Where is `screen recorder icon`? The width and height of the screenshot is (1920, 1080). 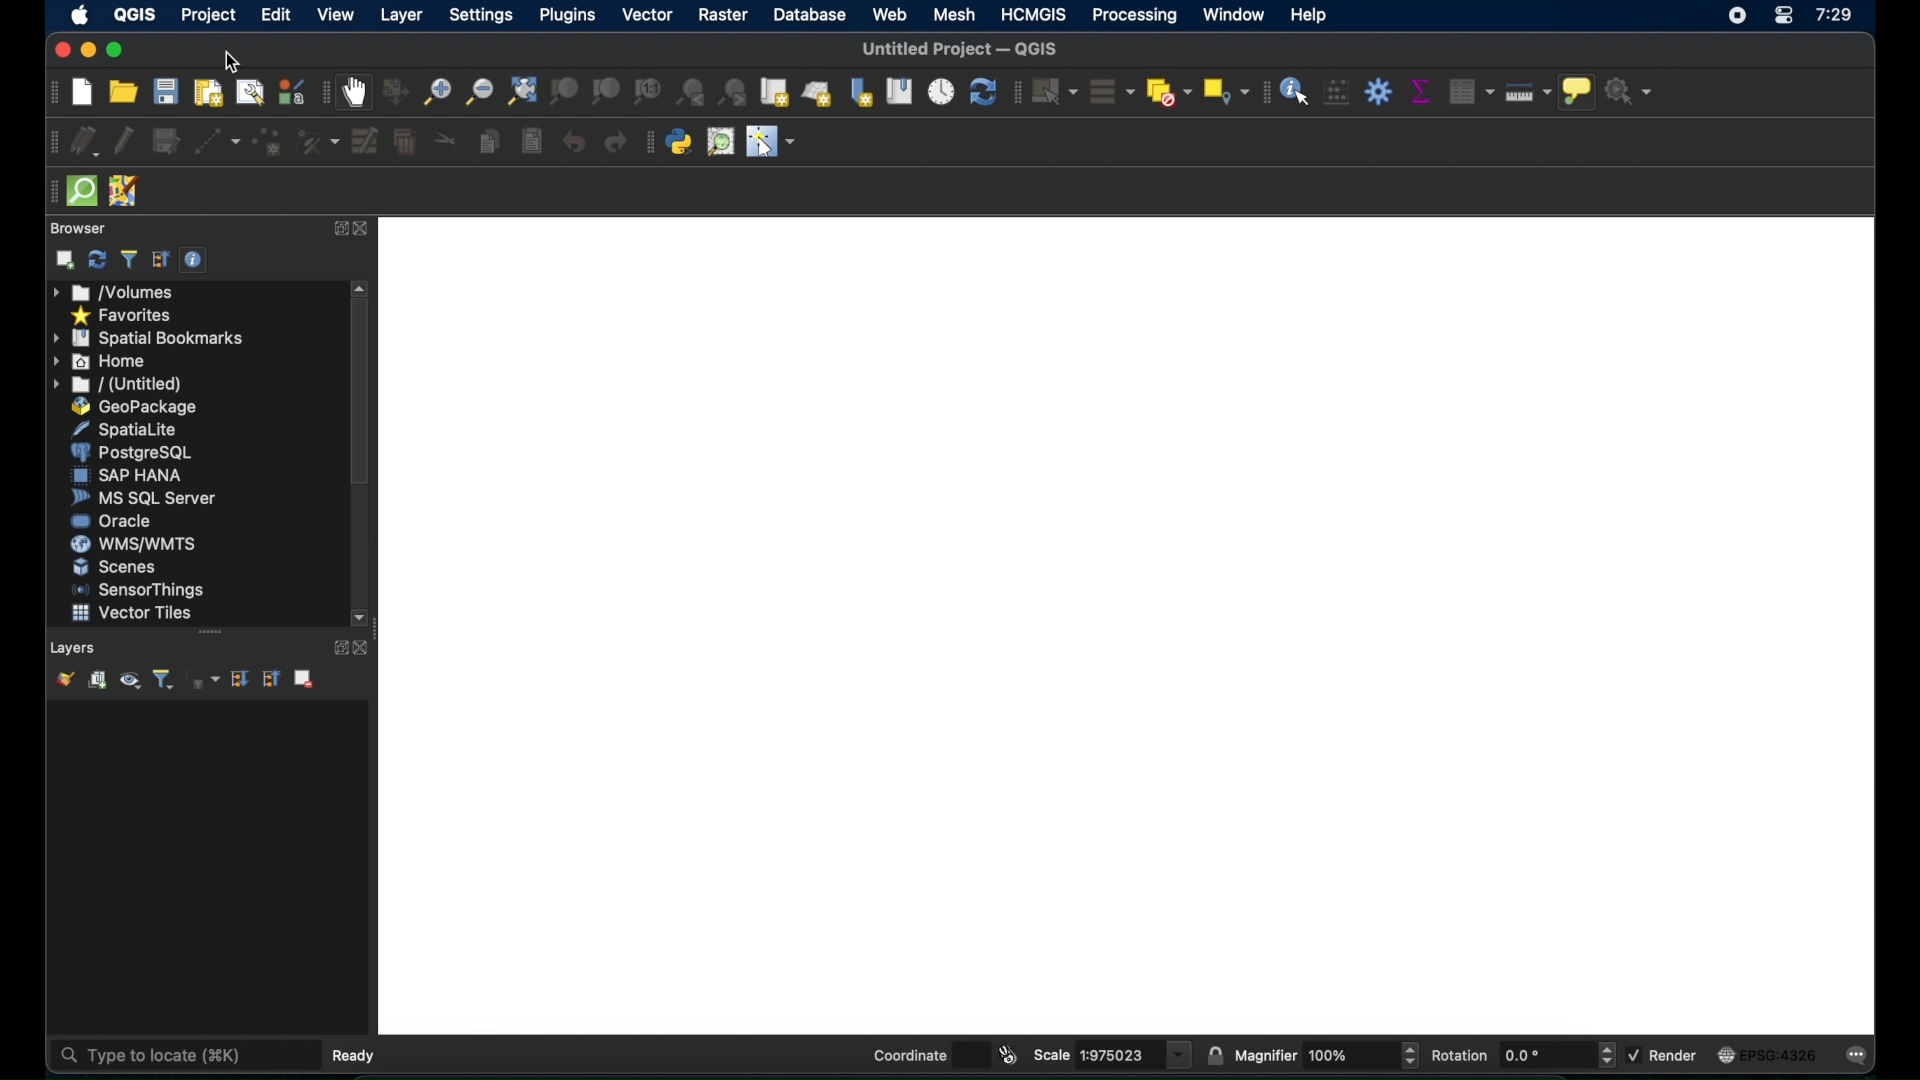
screen recorder icon is located at coordinates (1737, 15).